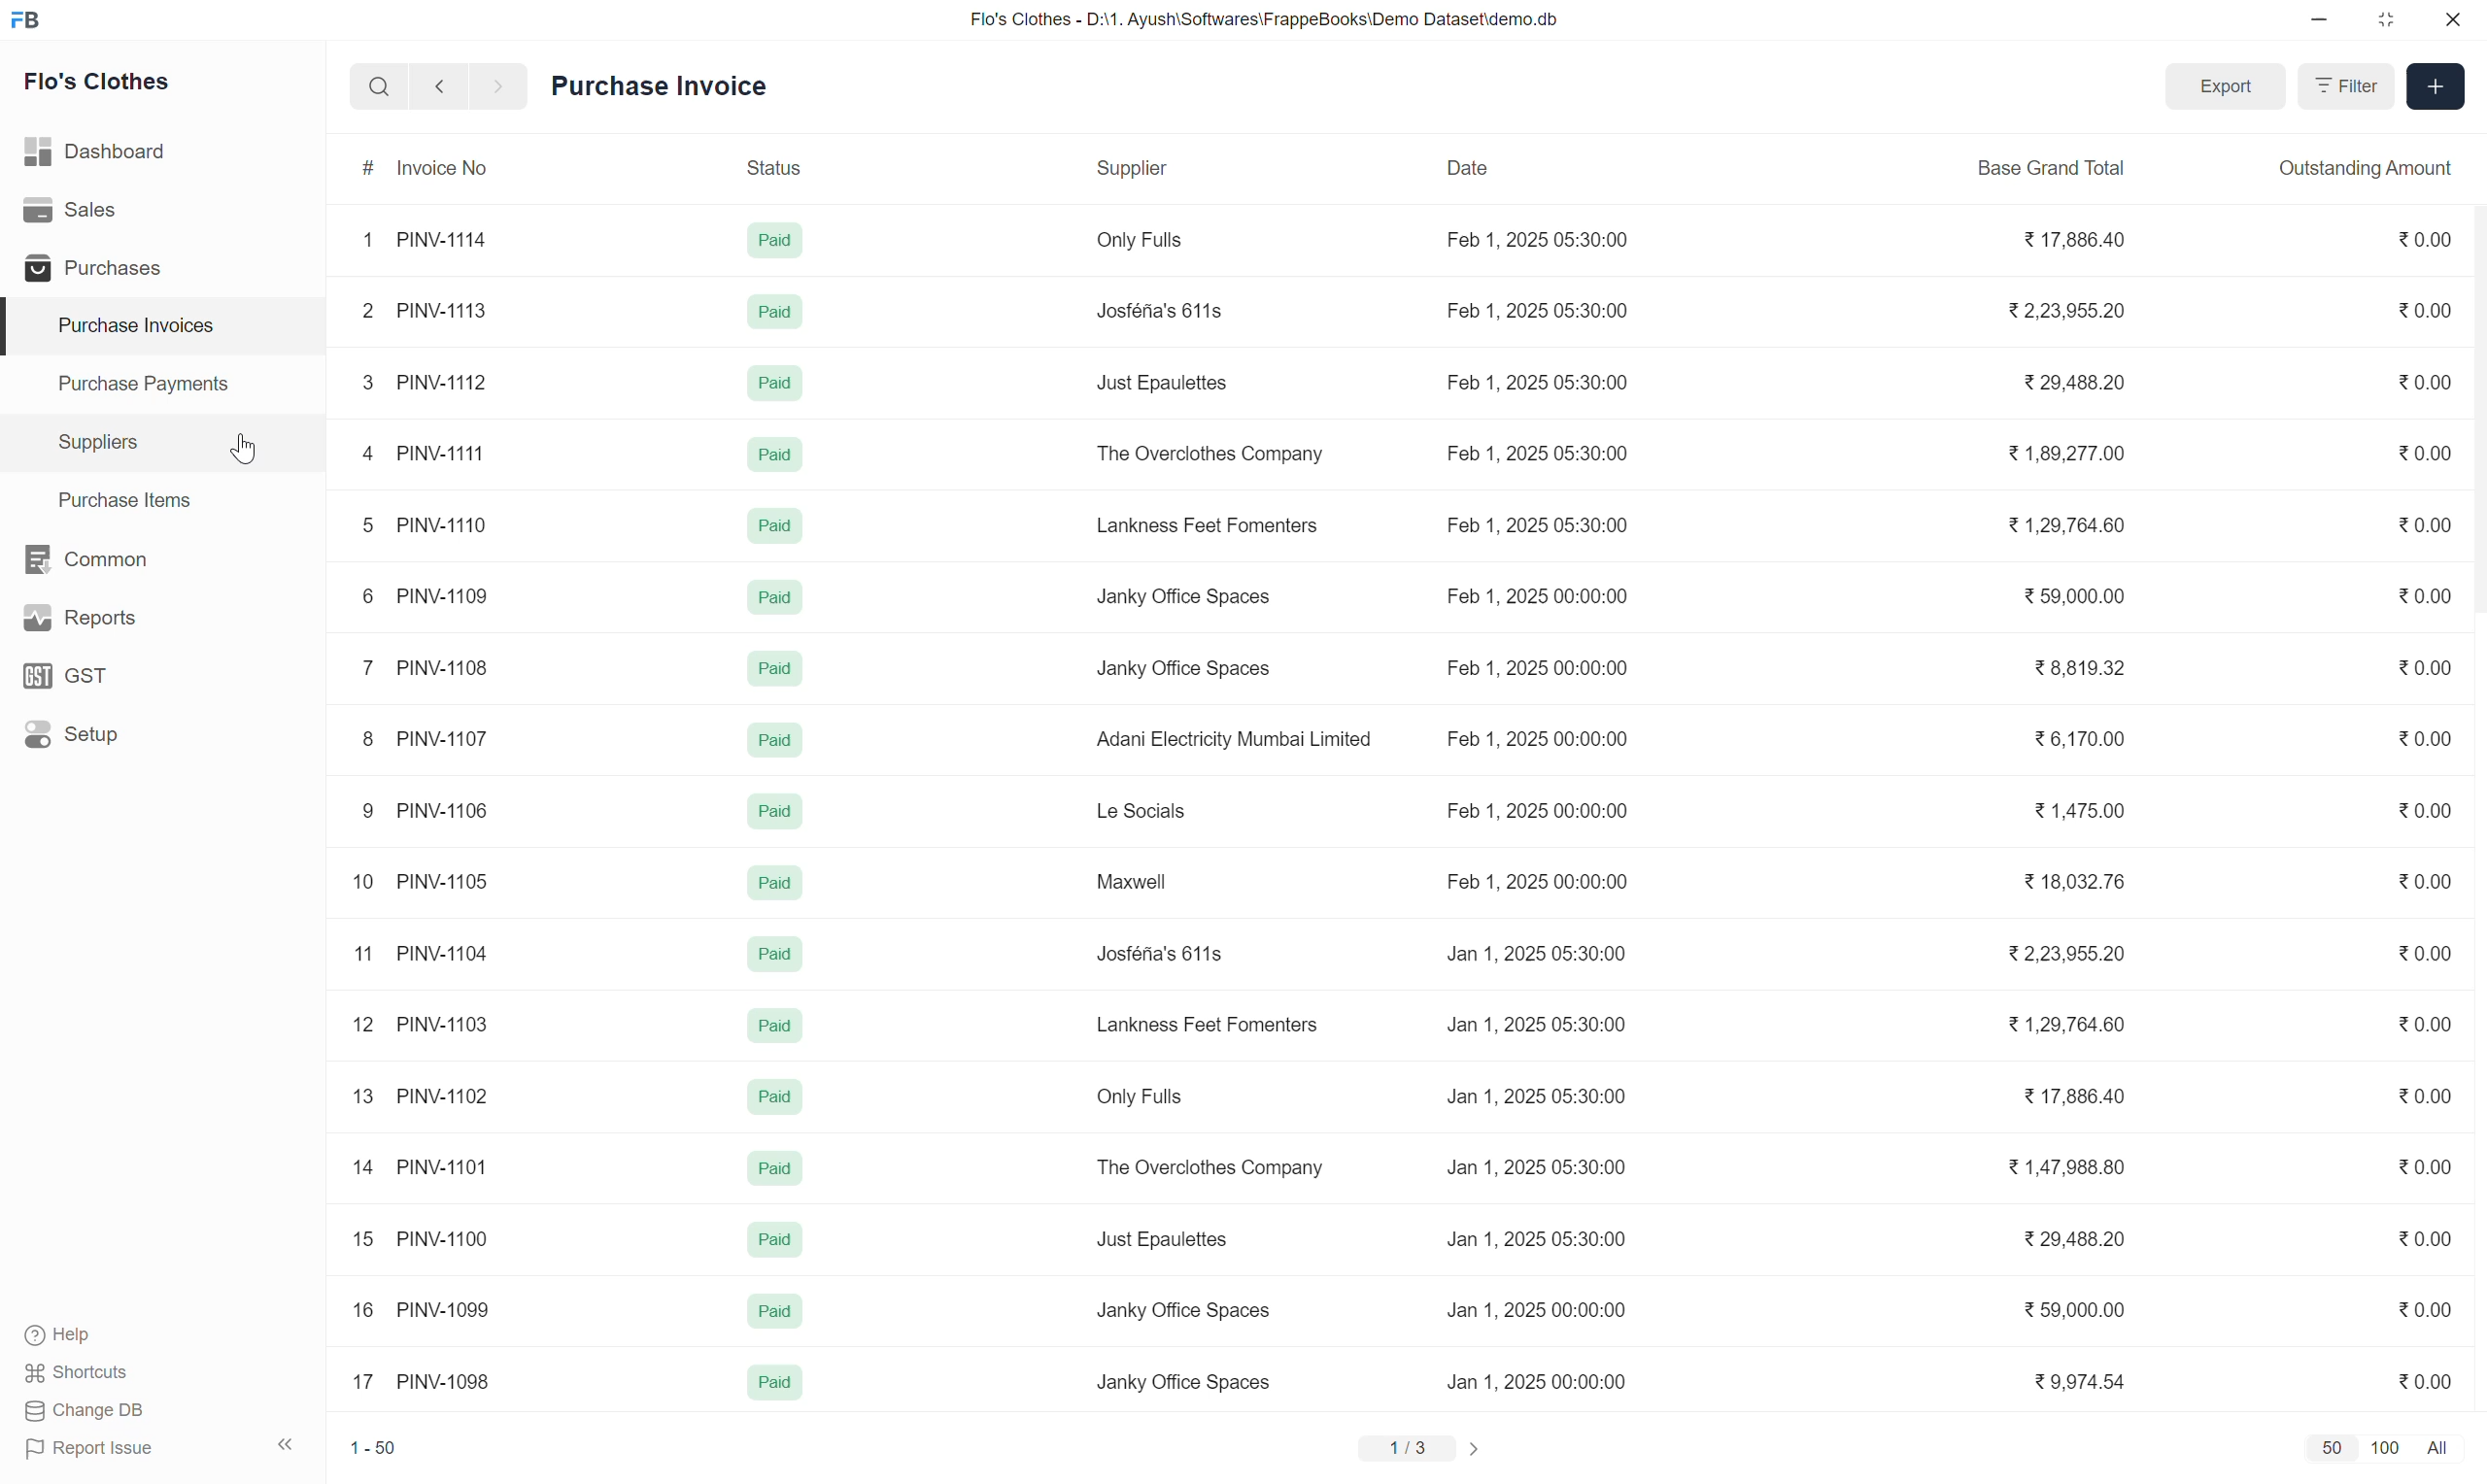 The image size is (2487, 1484). Describe the element at coordinates (1542, 596) in the screenshot. I see `Feb 1, 2025 00:00:00` at that location.